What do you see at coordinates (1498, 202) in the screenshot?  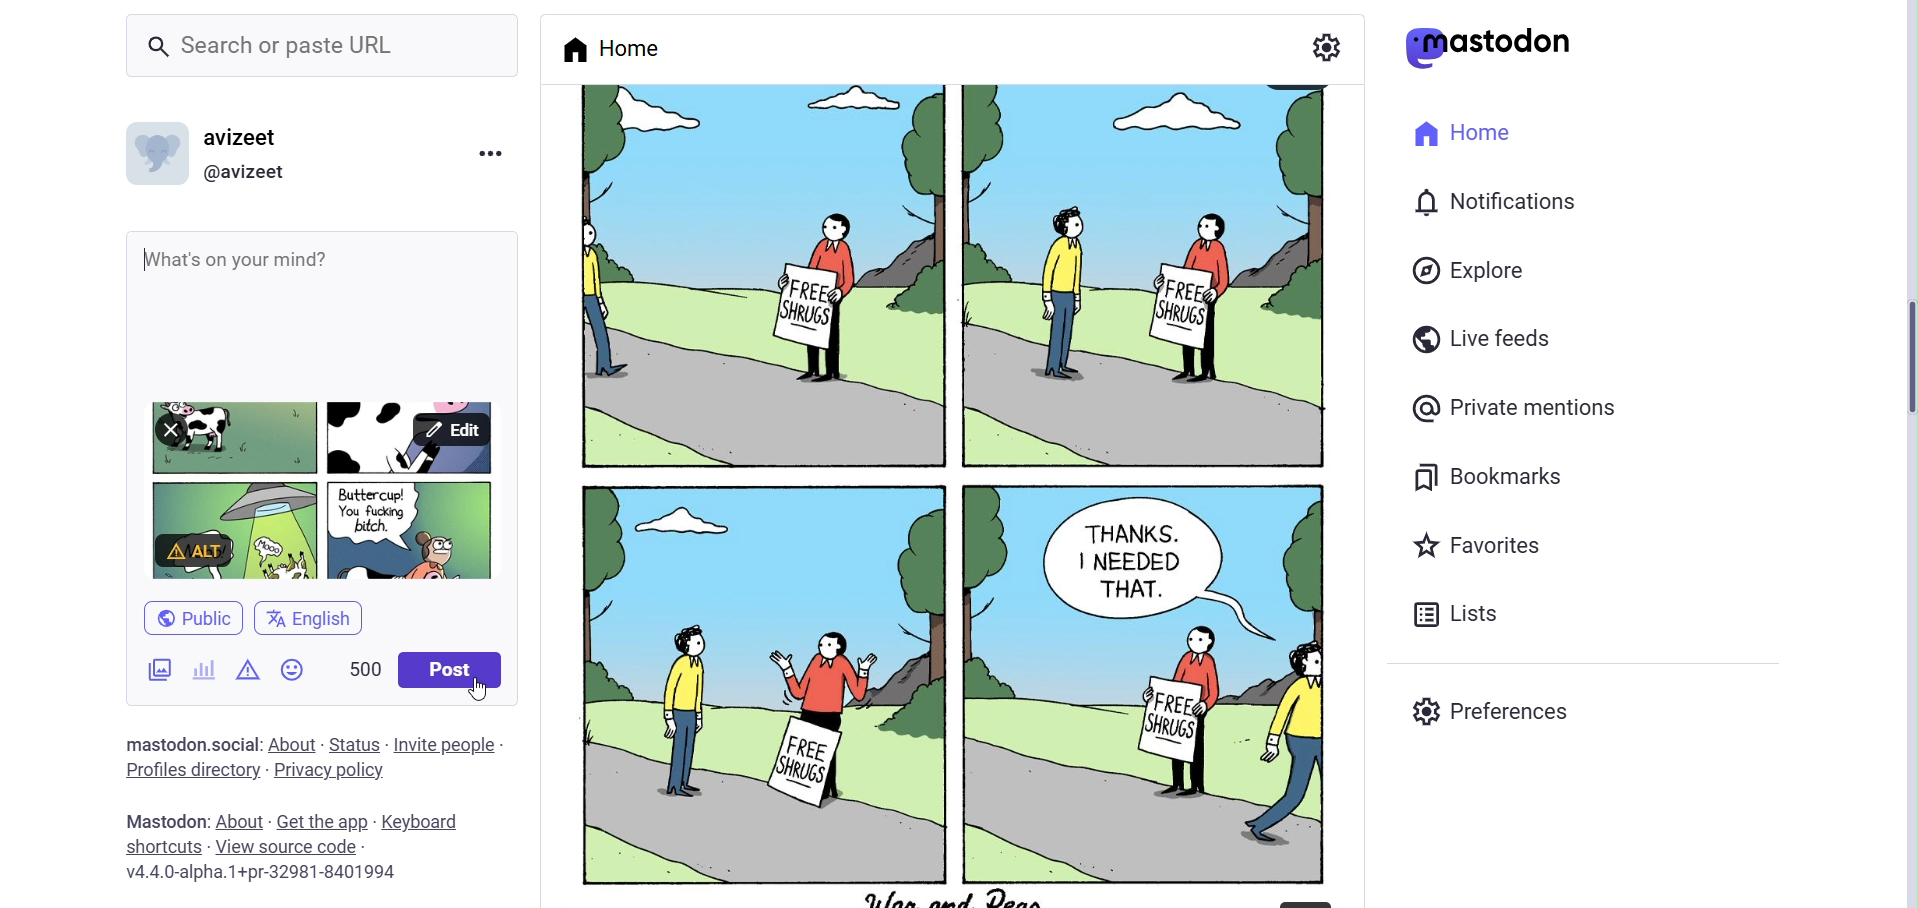 I see `Notifications` at bounding box center [1498, 202].